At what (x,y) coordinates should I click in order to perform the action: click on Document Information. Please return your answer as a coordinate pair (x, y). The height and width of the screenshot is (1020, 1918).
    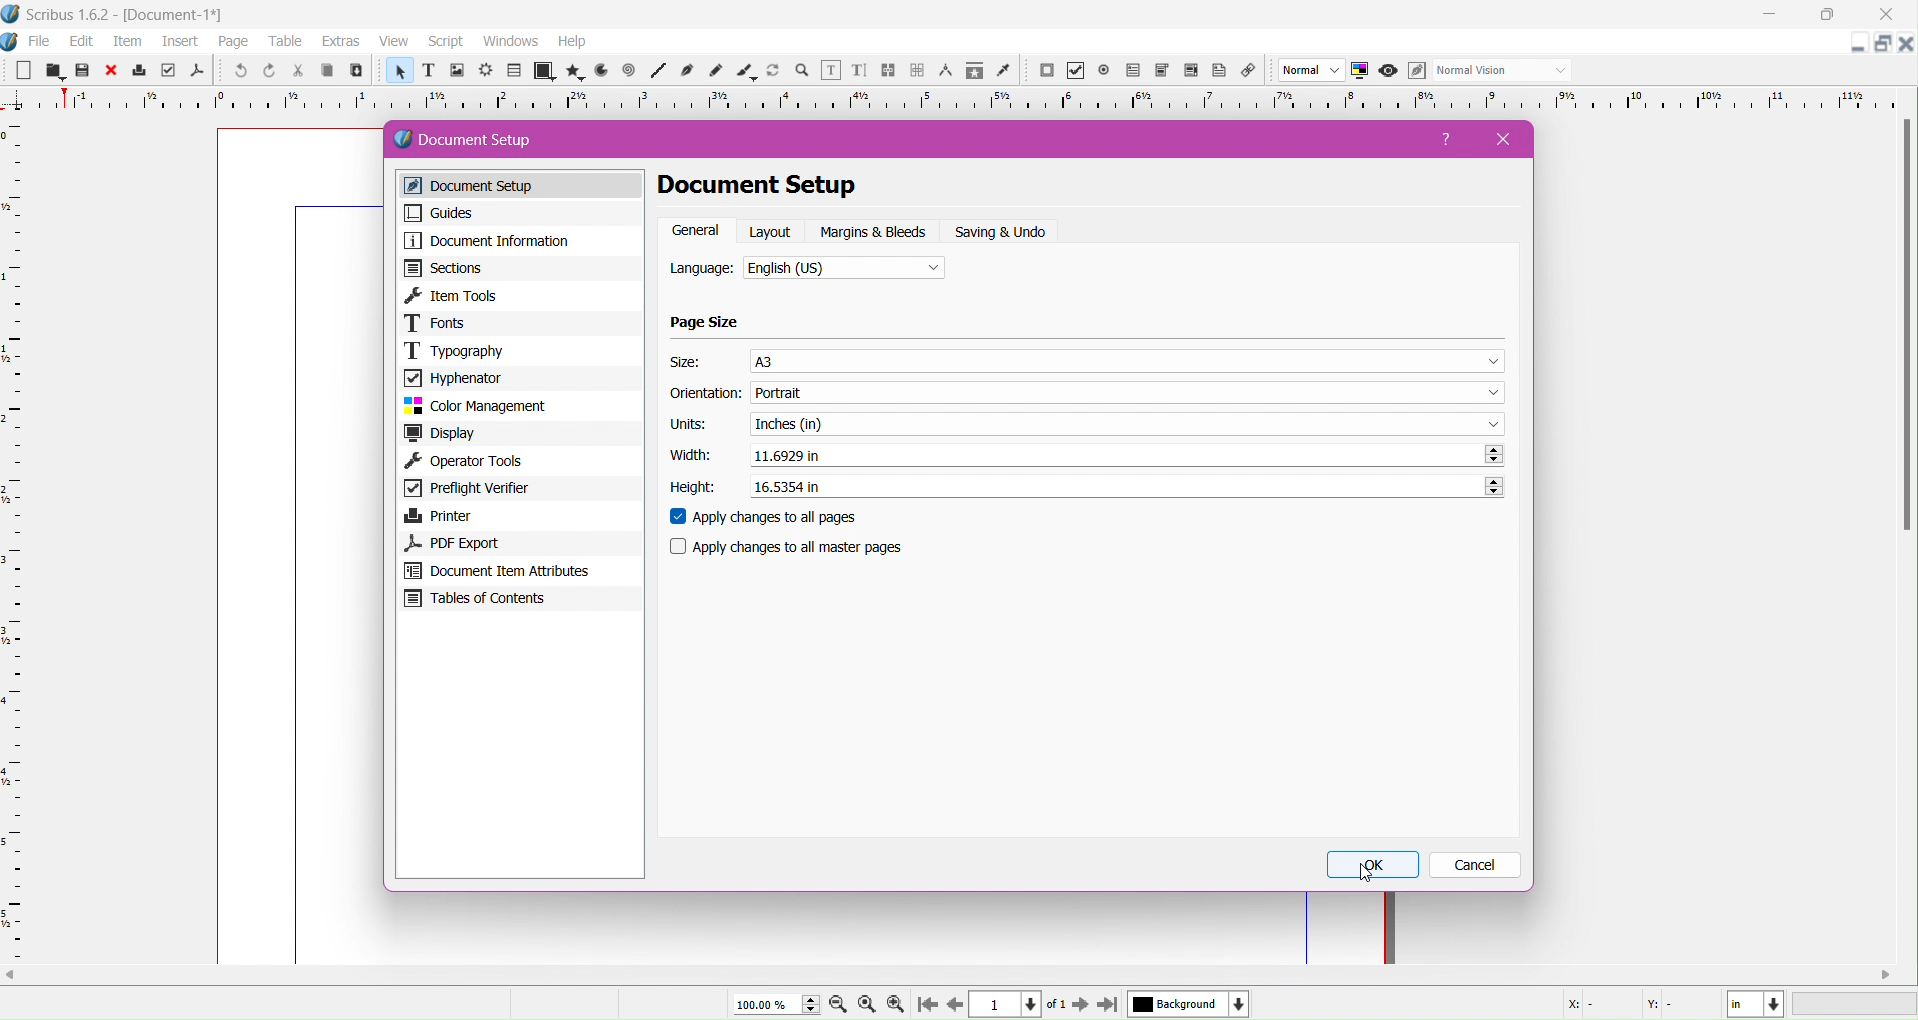
    Looking at the image, I should click on (518, 241).